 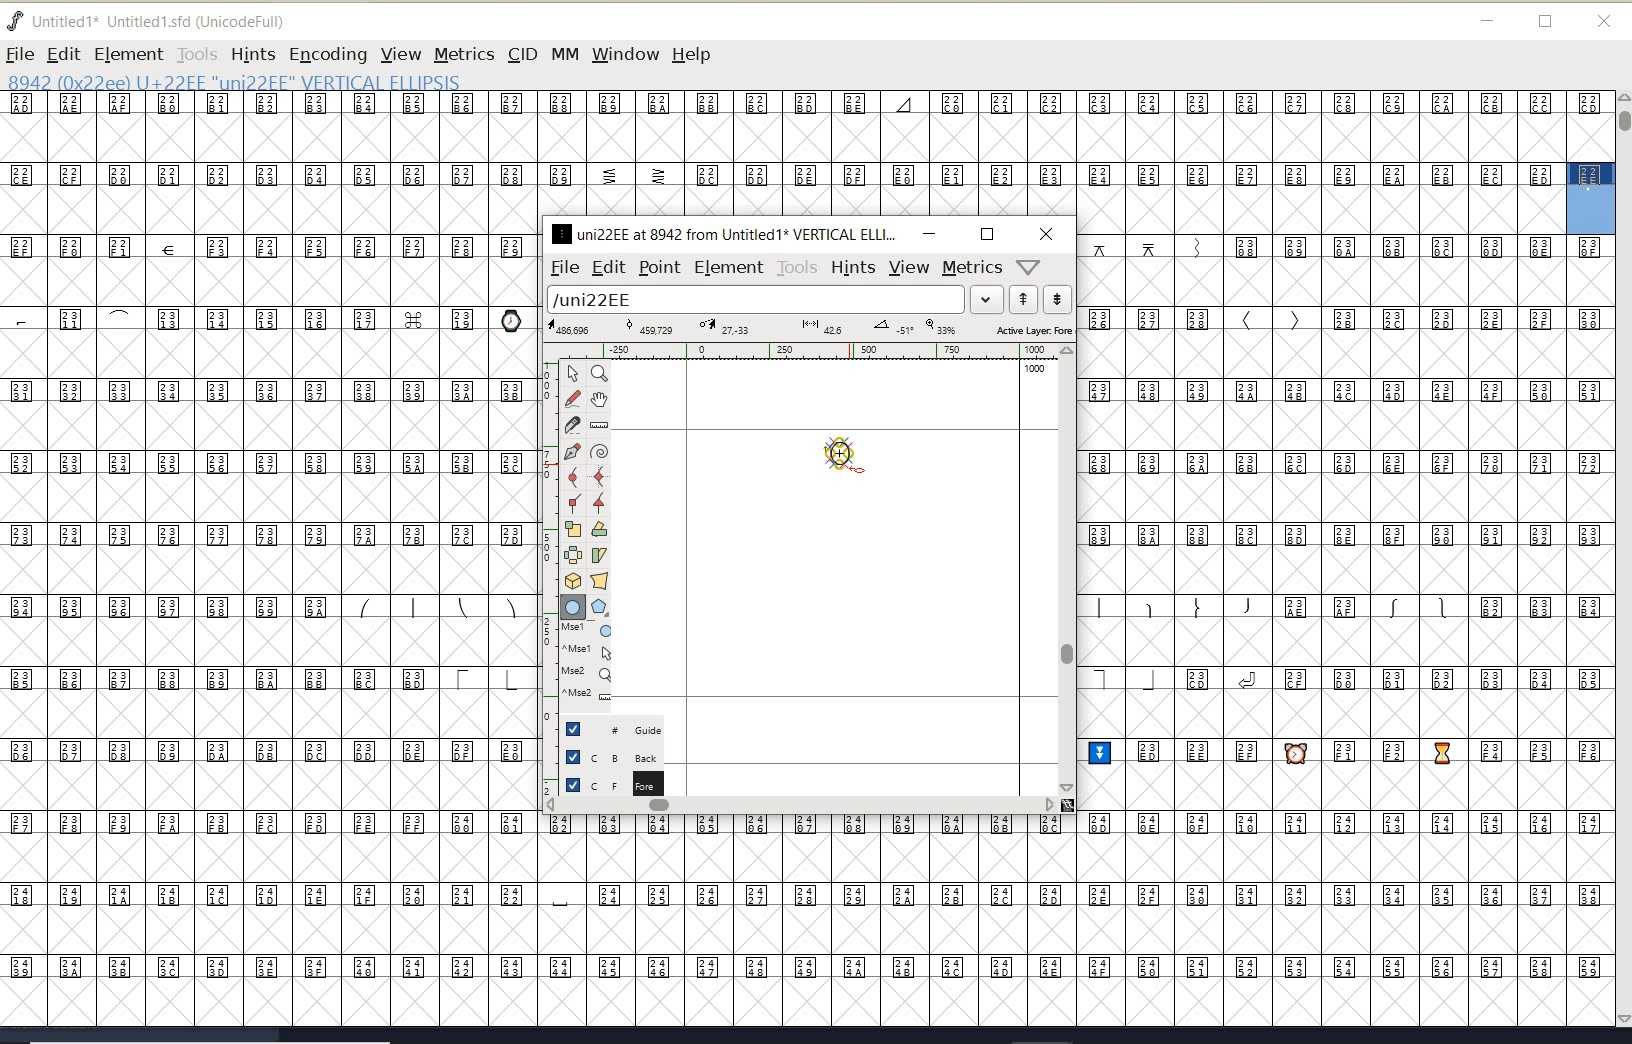 What do you see at coordinates (574, 374) in the screenshot?
I see `pointer` at bounding box center [574, 374].